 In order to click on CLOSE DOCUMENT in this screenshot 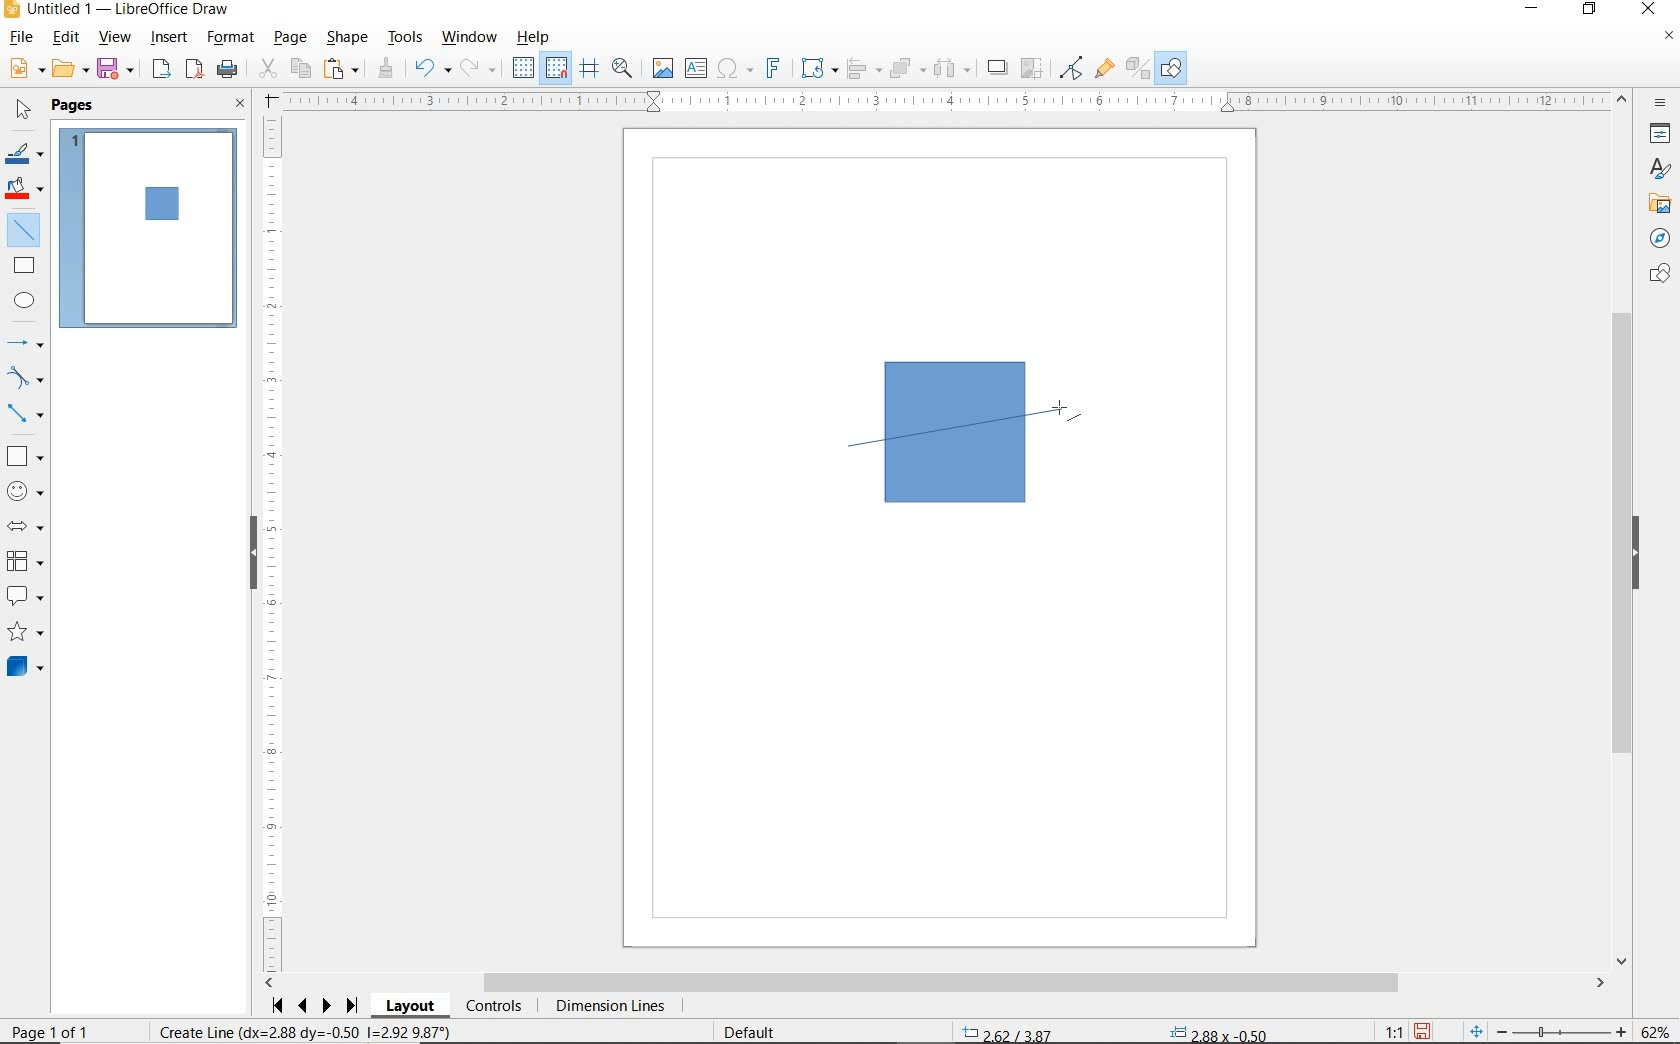, I will do `click(1668, 37)`.